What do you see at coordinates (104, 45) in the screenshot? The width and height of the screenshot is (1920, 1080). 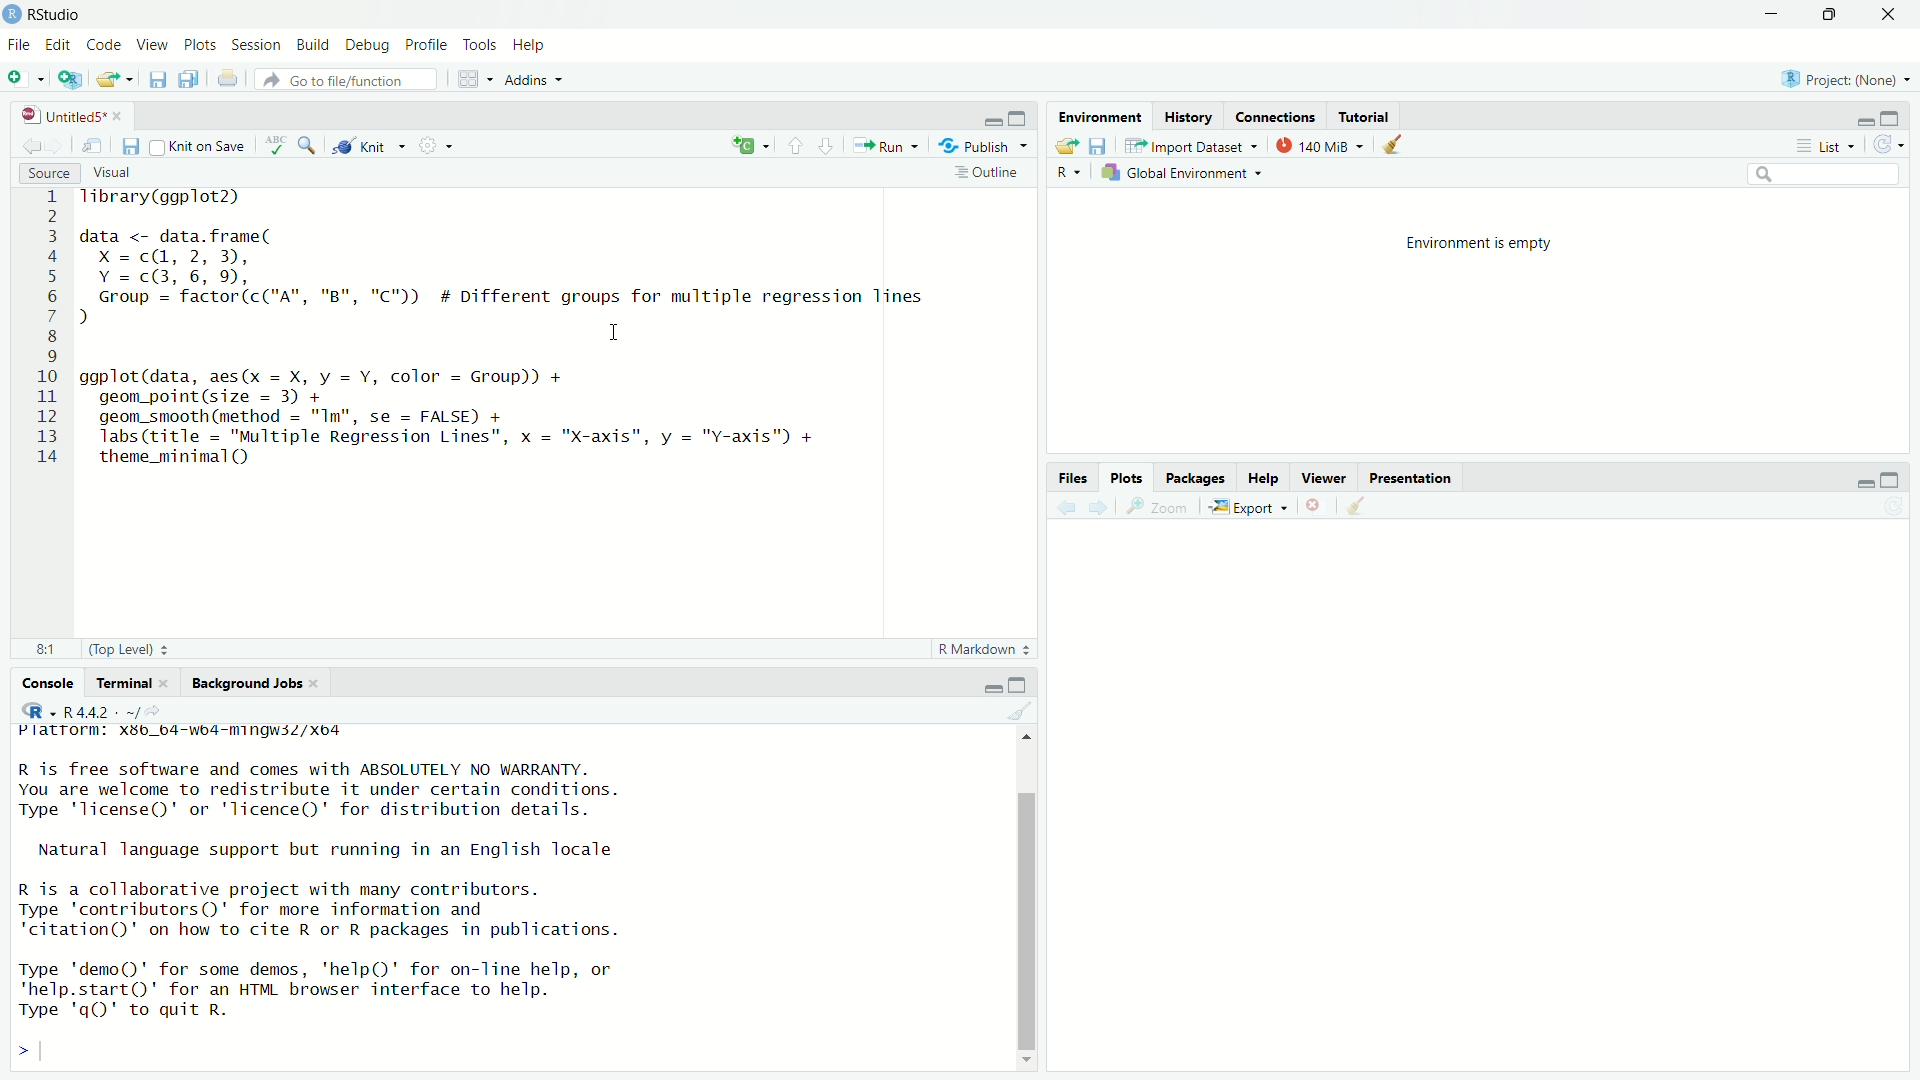 I see `Code` at bounding box center [104, 45].